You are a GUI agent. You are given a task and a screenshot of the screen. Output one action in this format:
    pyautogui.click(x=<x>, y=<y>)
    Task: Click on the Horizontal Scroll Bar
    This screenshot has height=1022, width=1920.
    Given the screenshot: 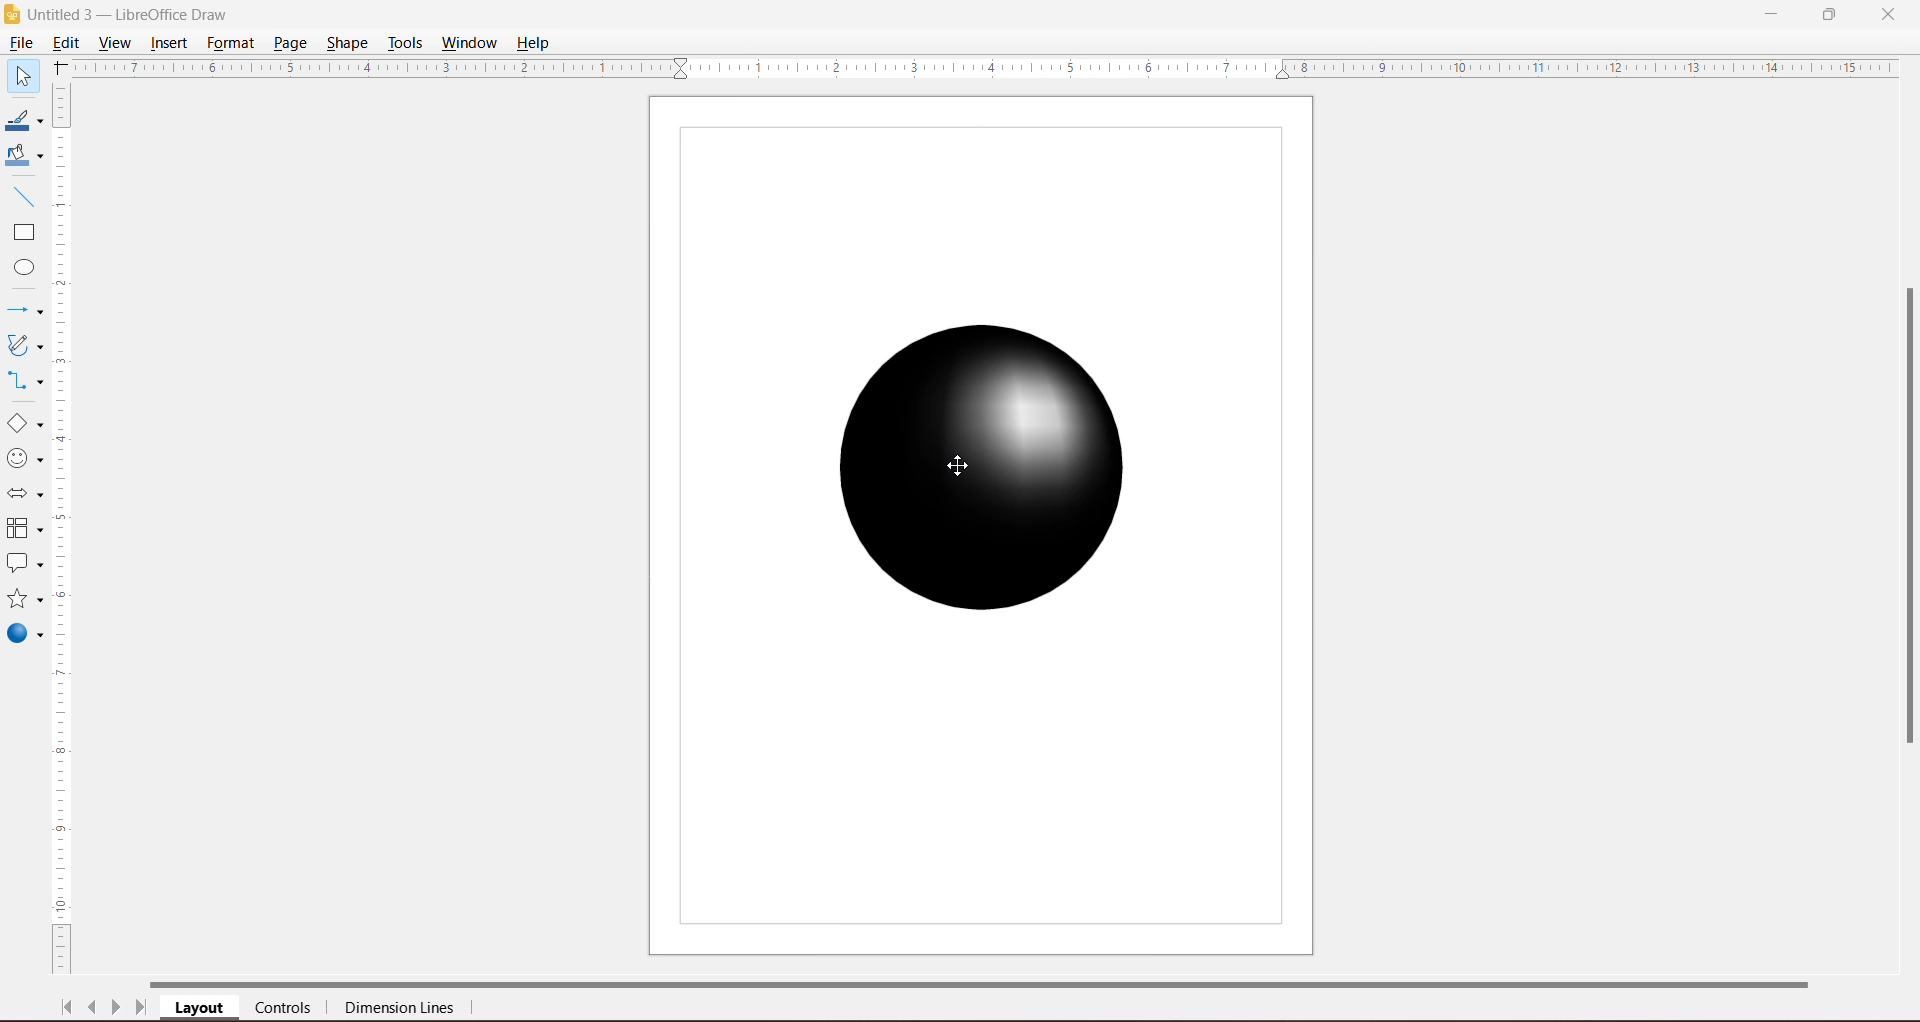 What is the action you would take?
    pyautogui.click(x=1001, y=982)
    